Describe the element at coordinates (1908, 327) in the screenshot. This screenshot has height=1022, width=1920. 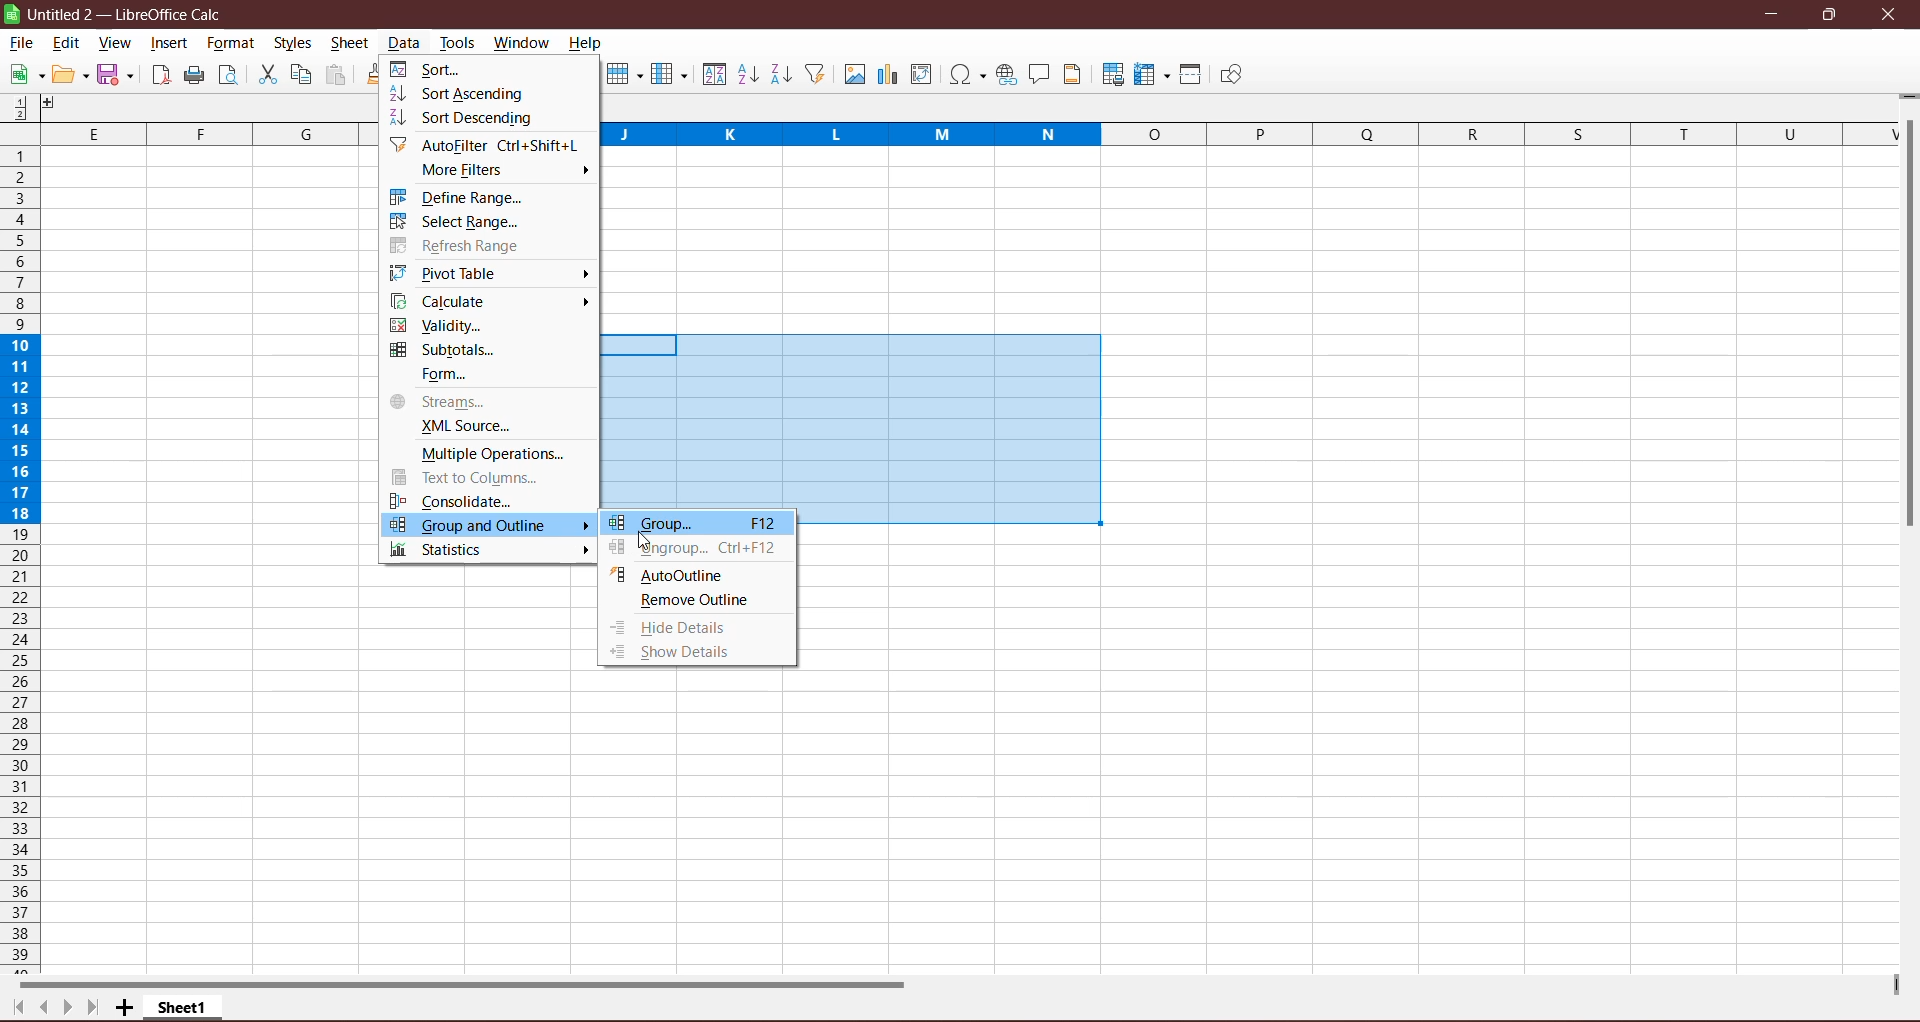
I see `Vertical Scroll Bar` at that location.